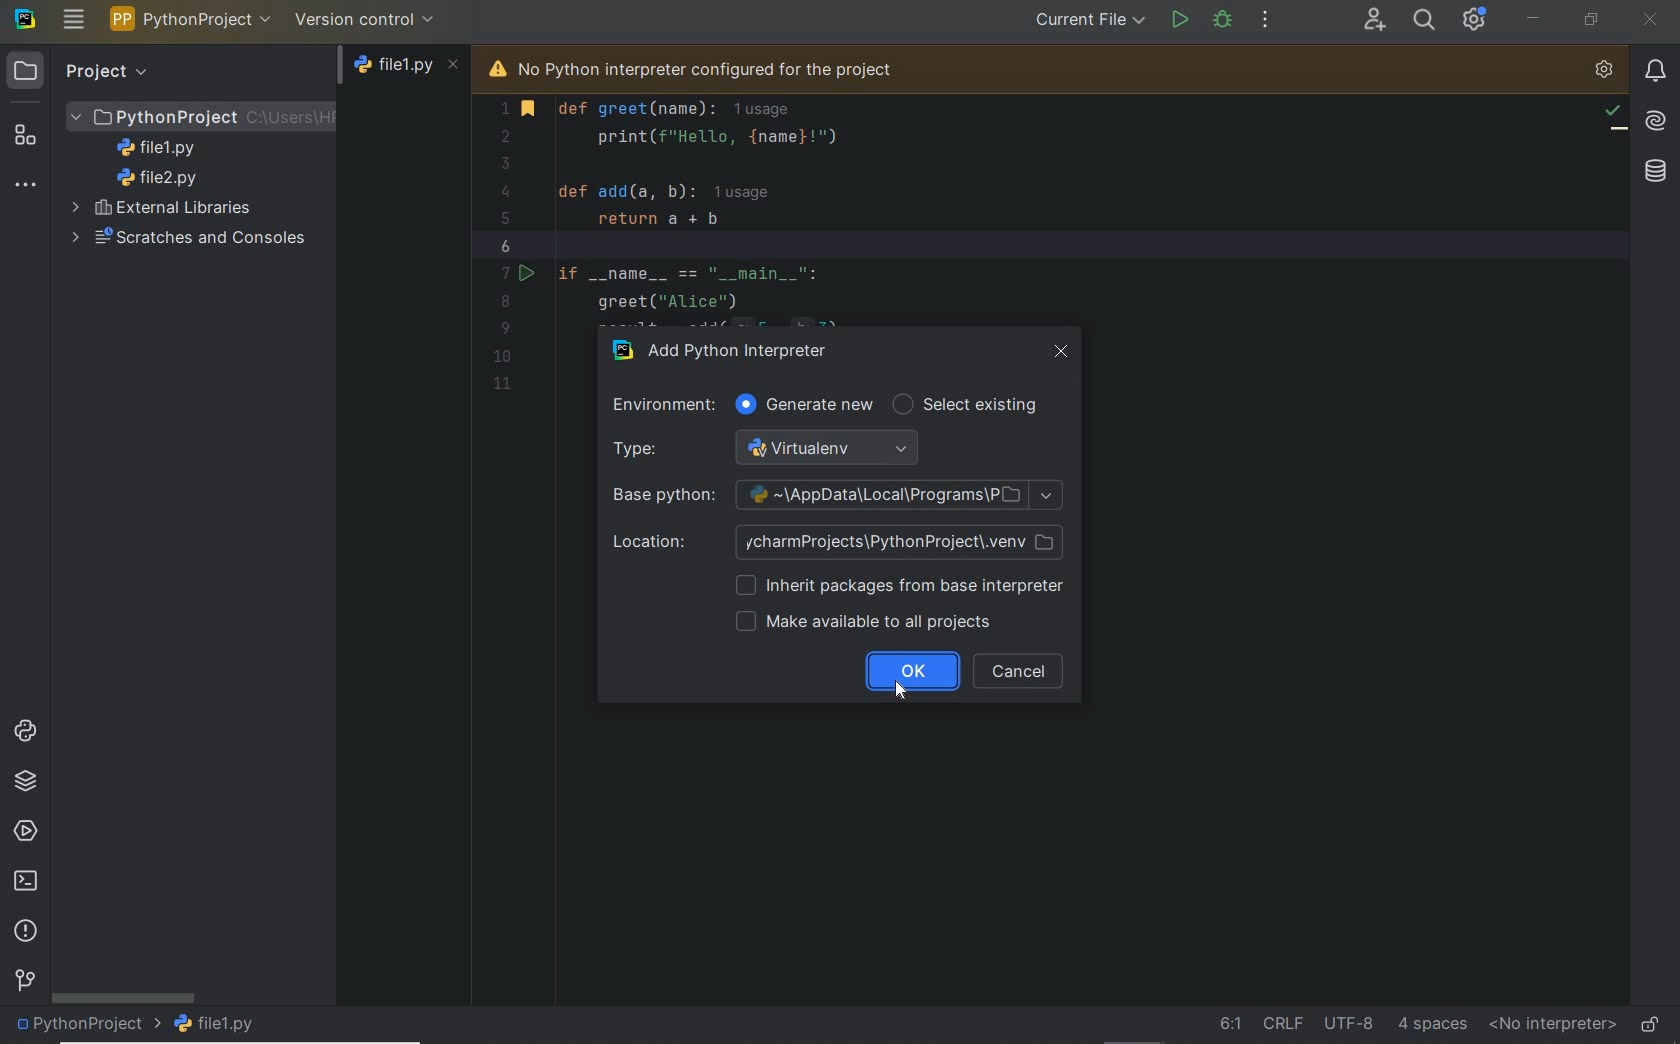  Describe the element at coordinates (1374, 21) in the screenshot. I see `code with me` at that location.